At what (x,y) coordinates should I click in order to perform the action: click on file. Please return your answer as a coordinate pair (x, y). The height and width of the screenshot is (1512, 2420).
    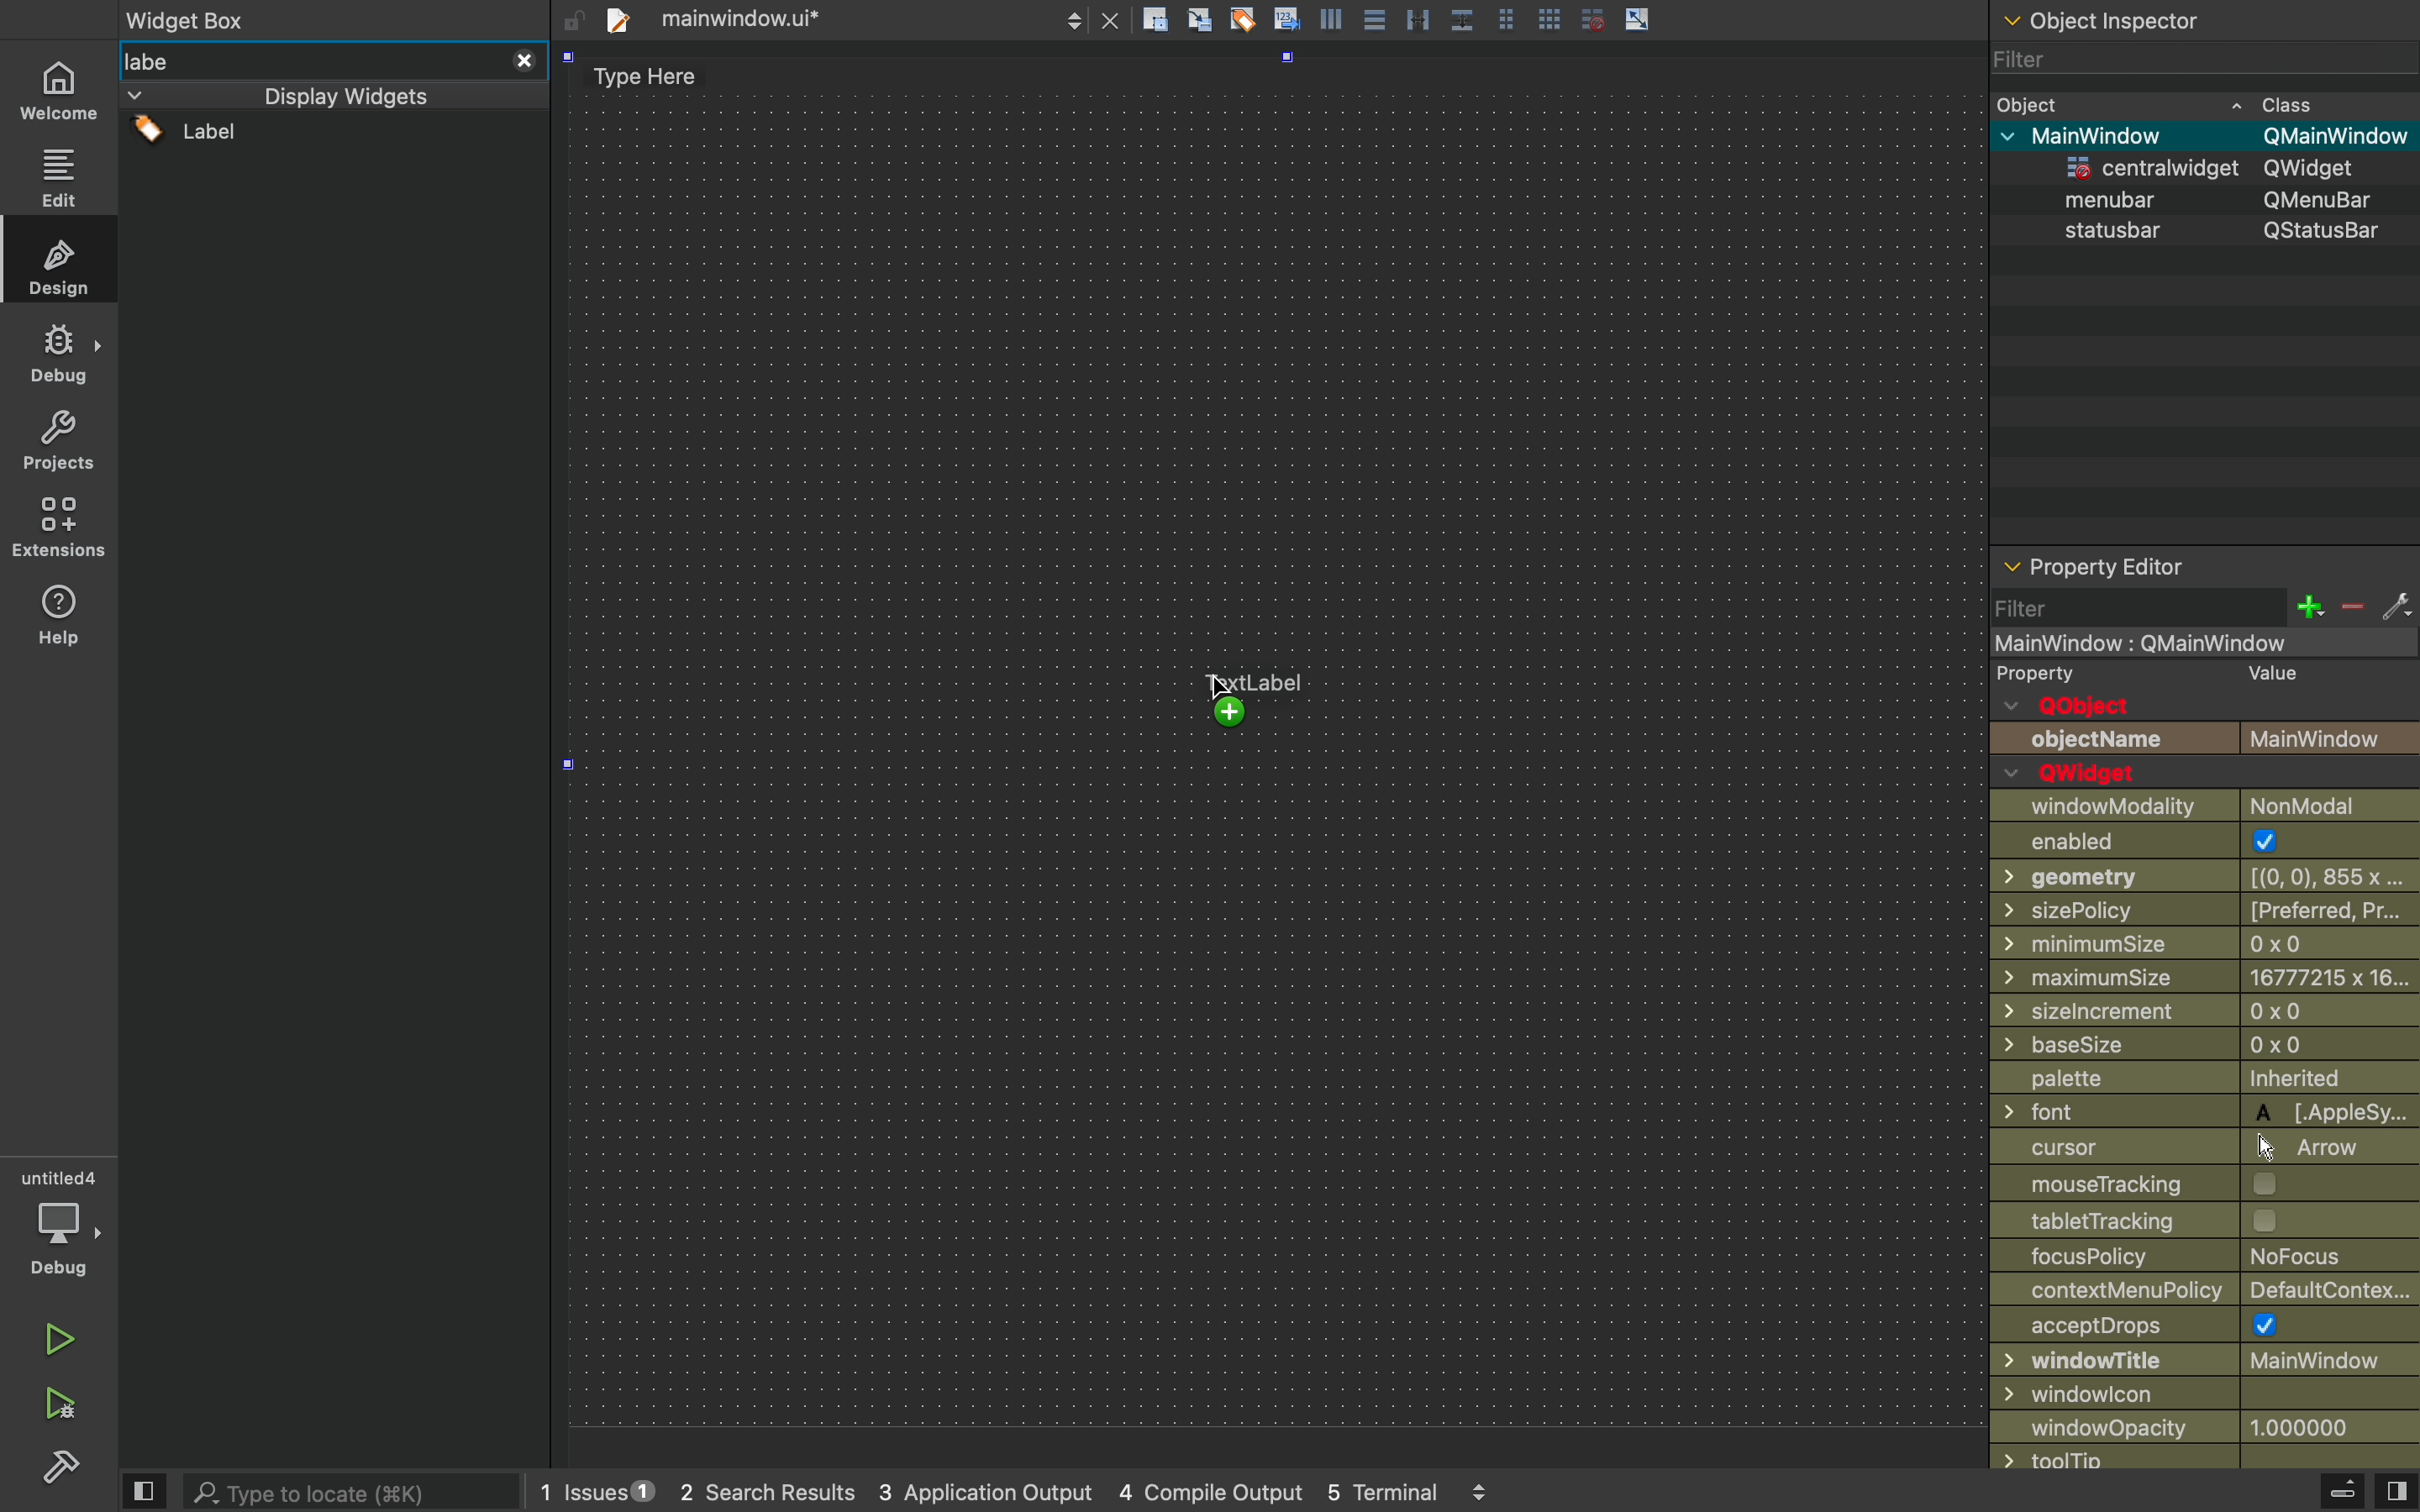
    Looking at the image, I should click on (843, 19).